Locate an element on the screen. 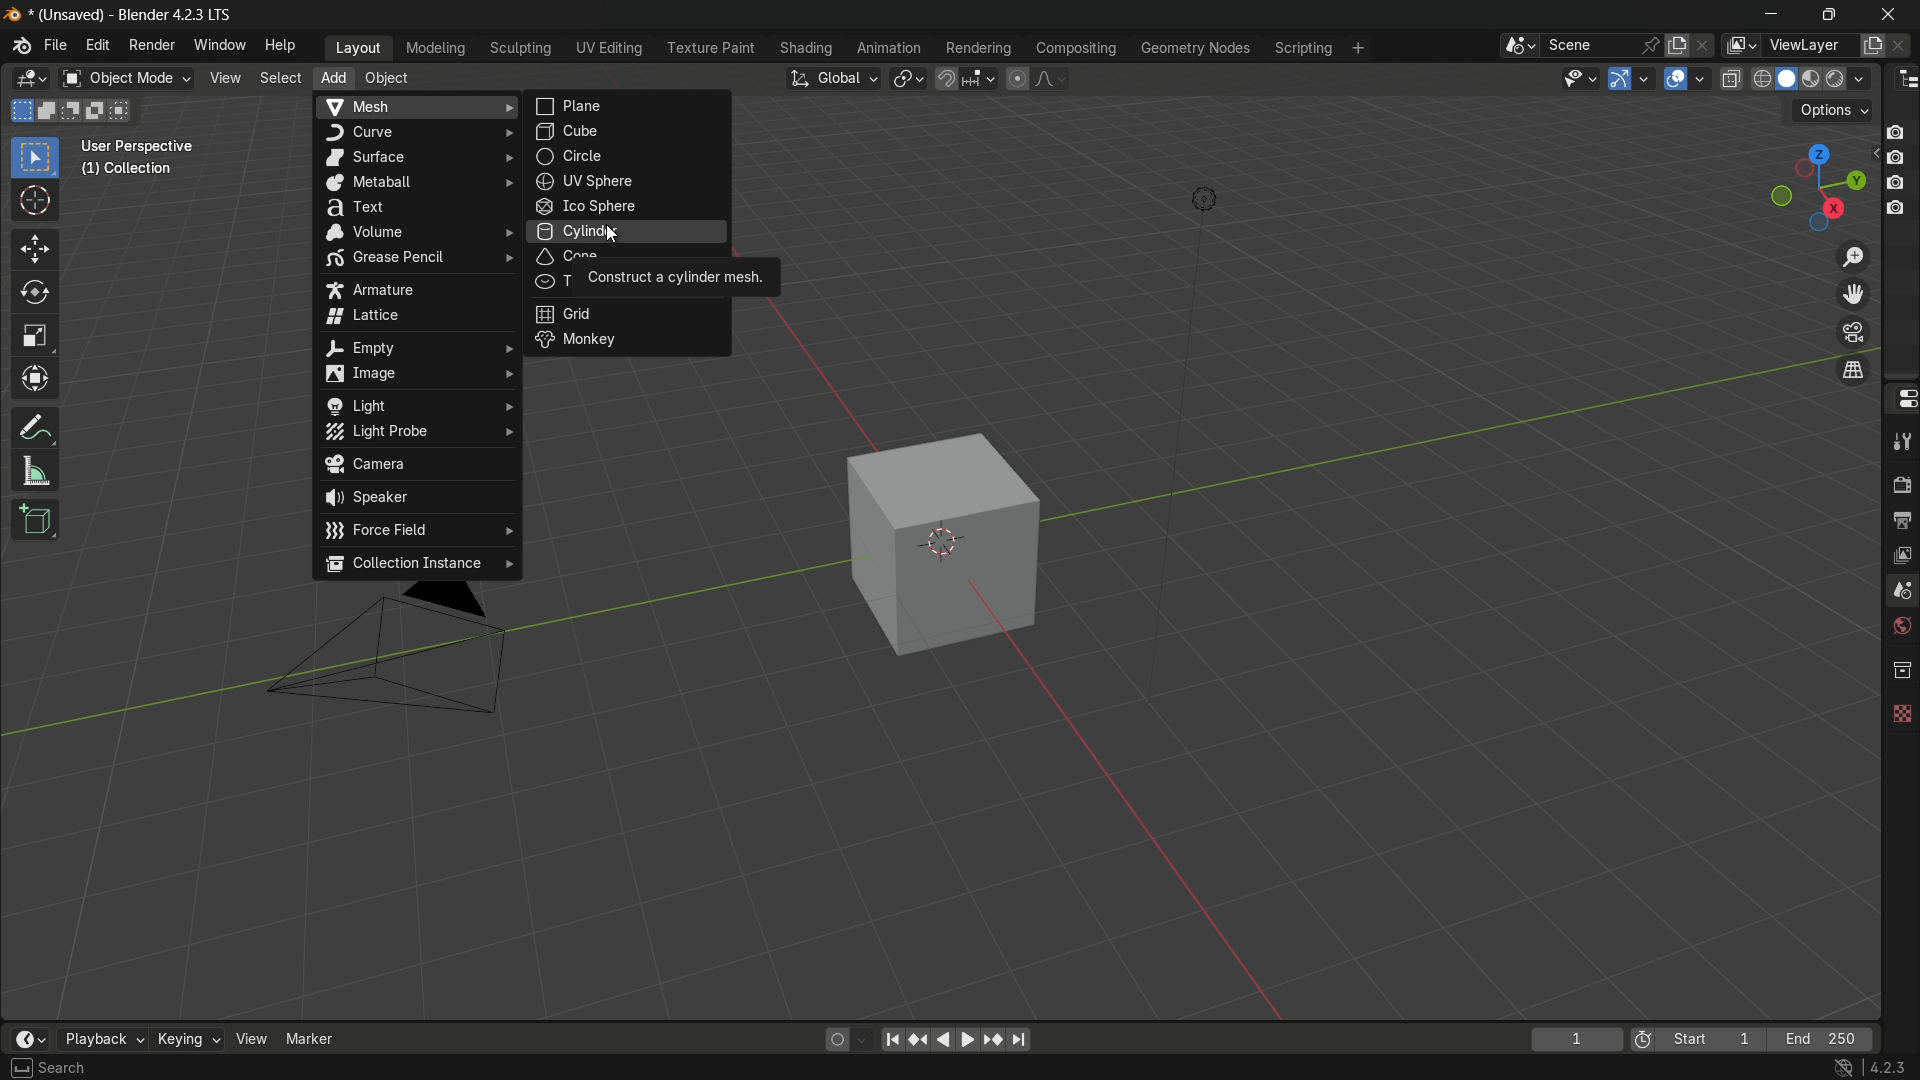 The height and width of the screenshot is (1080, 1920). selectability and visibility is located at coordinates (1579, 78).